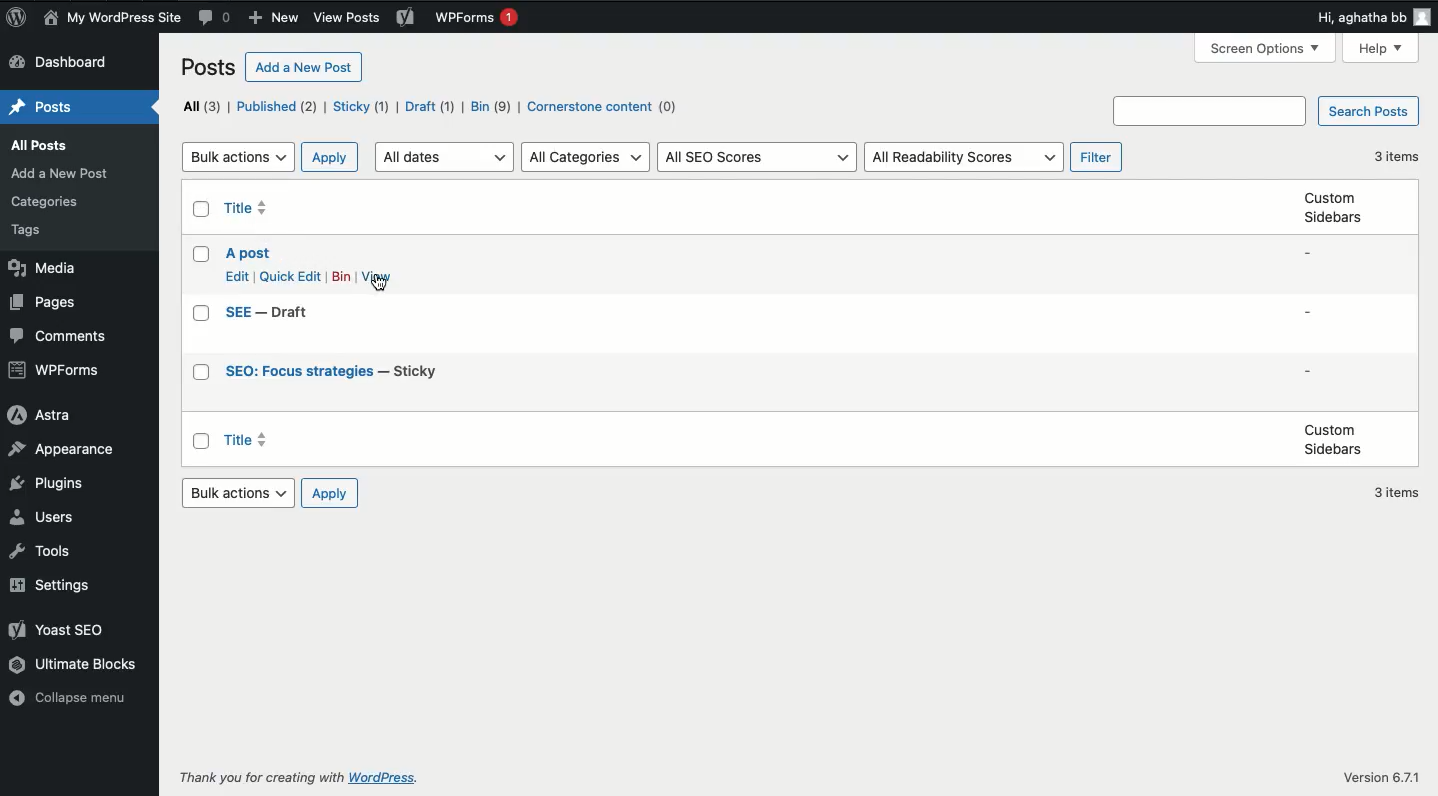  Describe the element at coordinates (202, 106) in the screenshot. I see `All` at that location.